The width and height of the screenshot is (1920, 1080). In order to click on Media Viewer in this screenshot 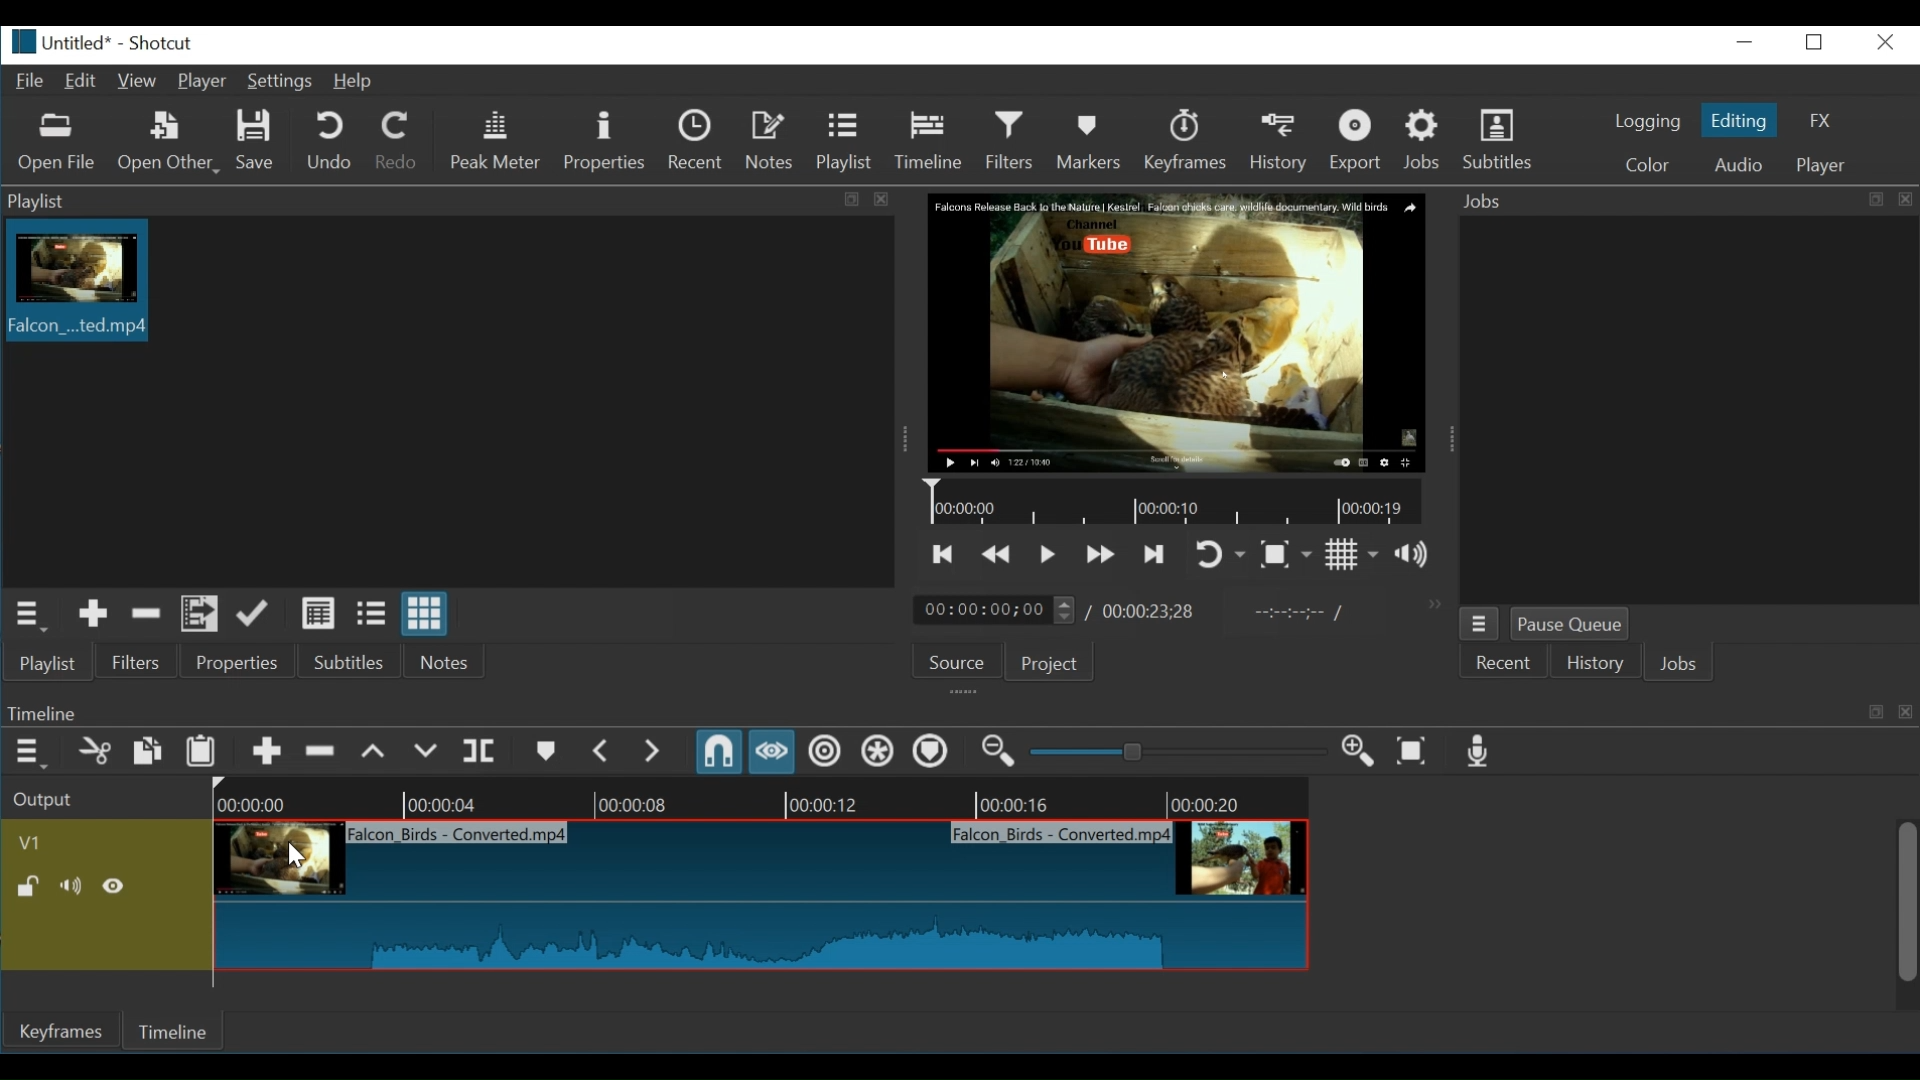, I will do `click(1179, 334)`.